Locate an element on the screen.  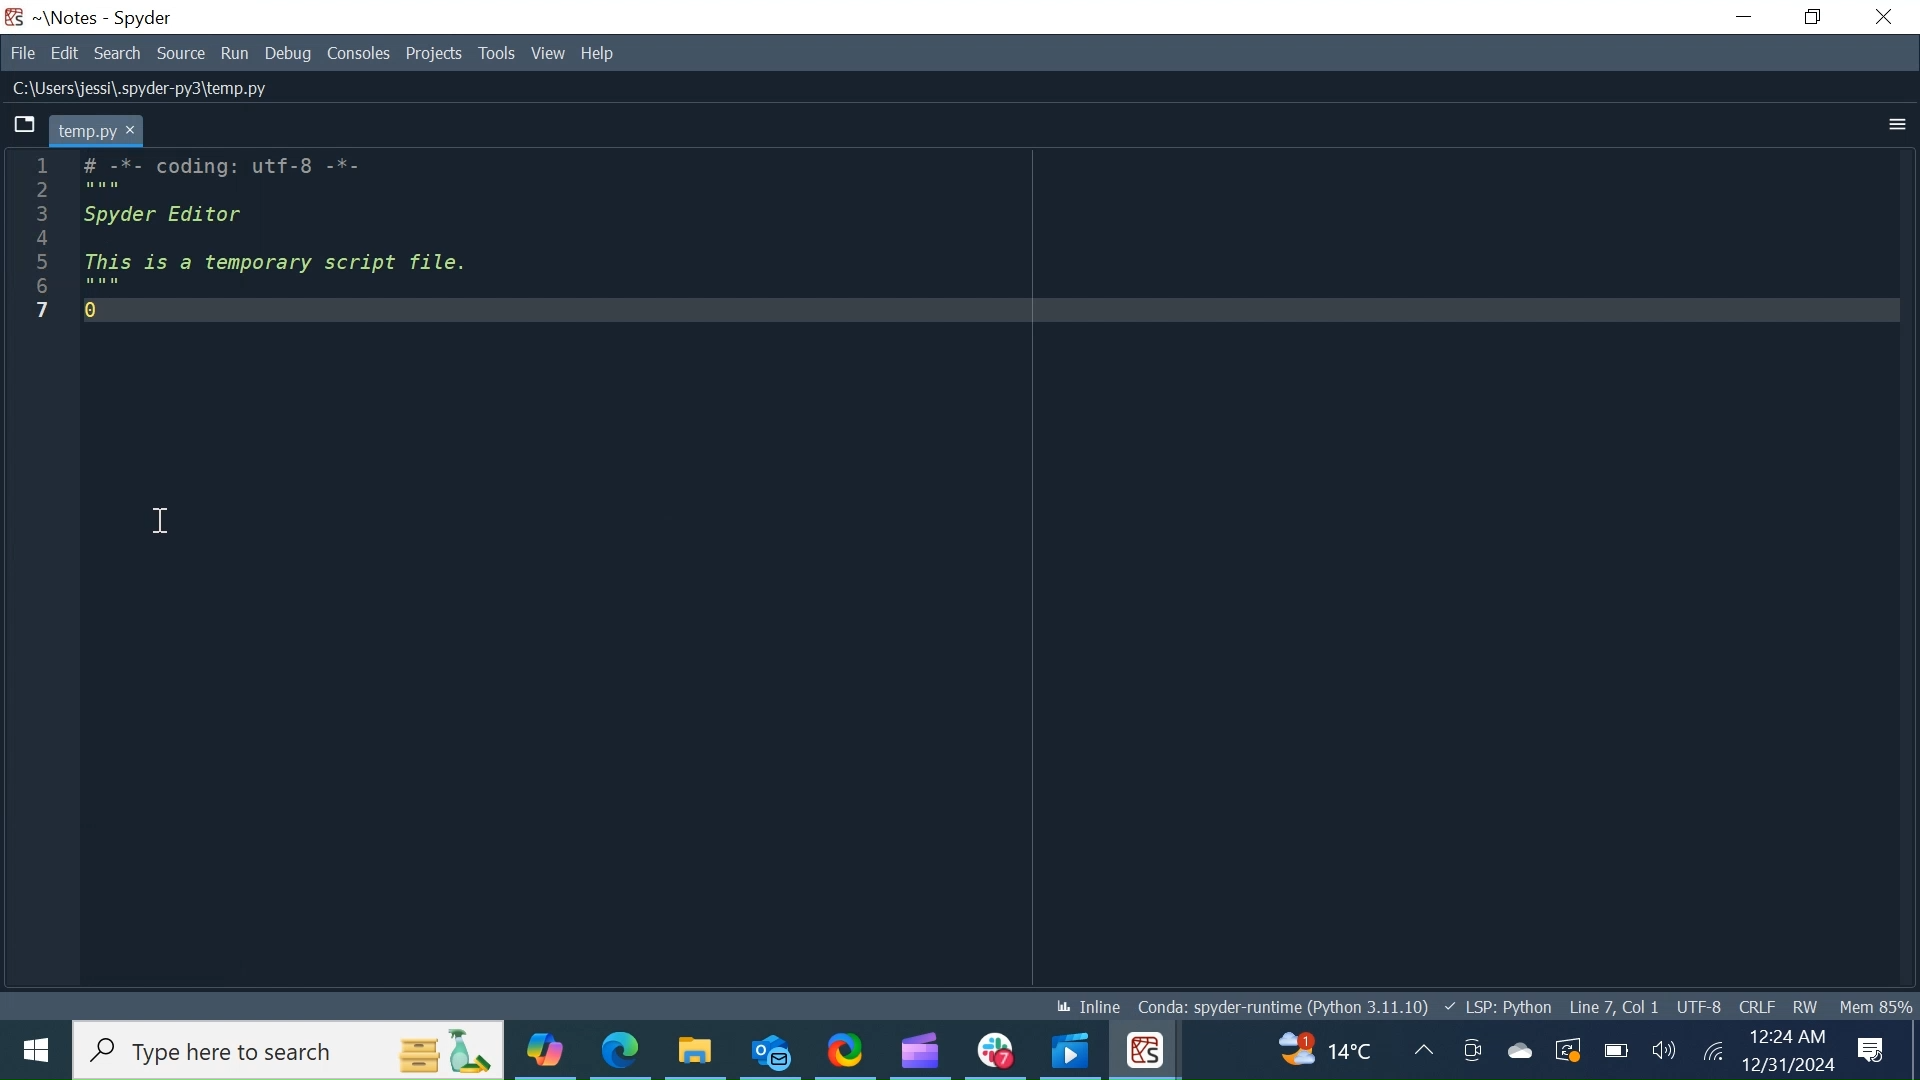
crlf is located at coordinates (1757, 1007).